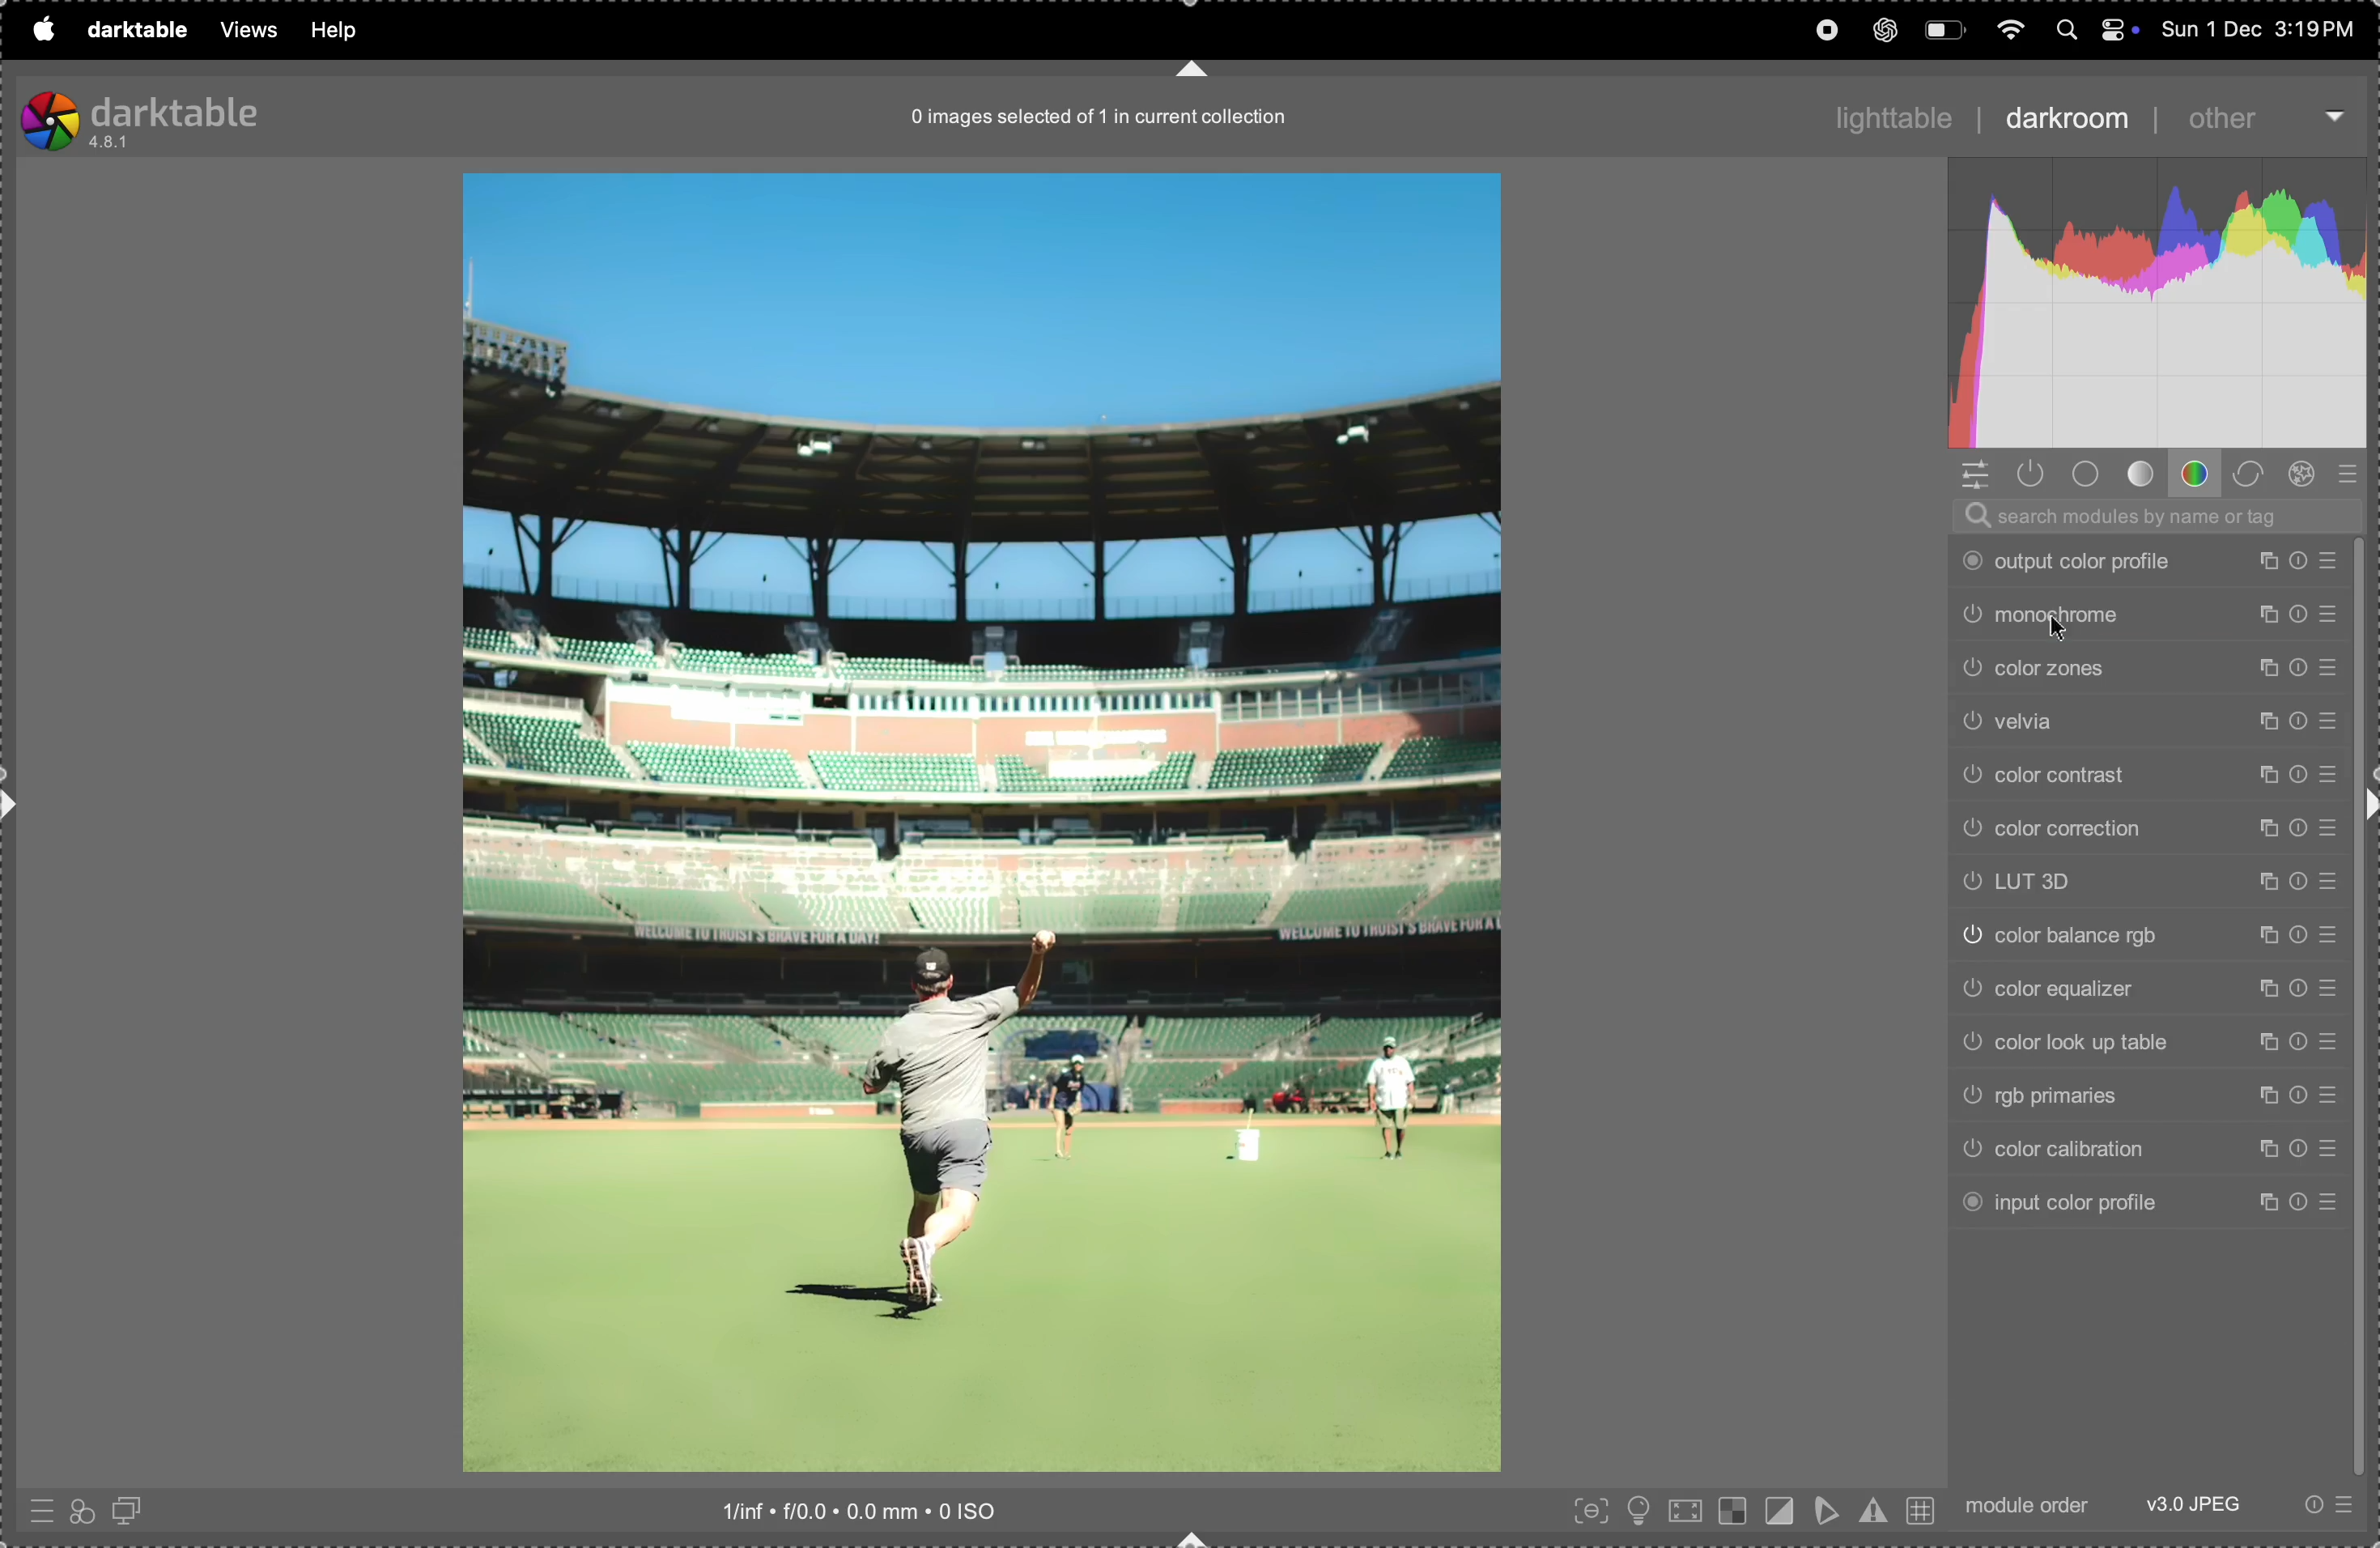 The width and height of the screenshot is (2380, 1548). I want to click on darktable, so click(133, 33).